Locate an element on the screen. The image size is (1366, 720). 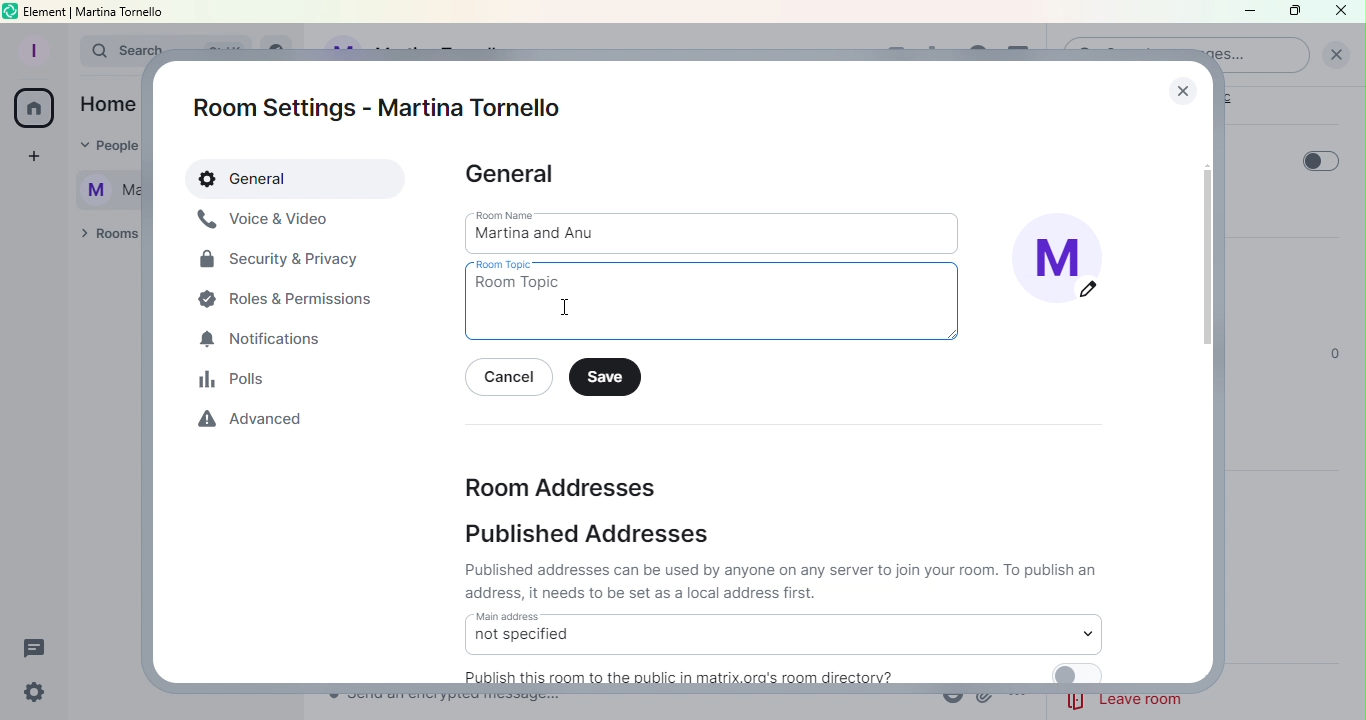
Room addresses is located at coordinates (560, 485).